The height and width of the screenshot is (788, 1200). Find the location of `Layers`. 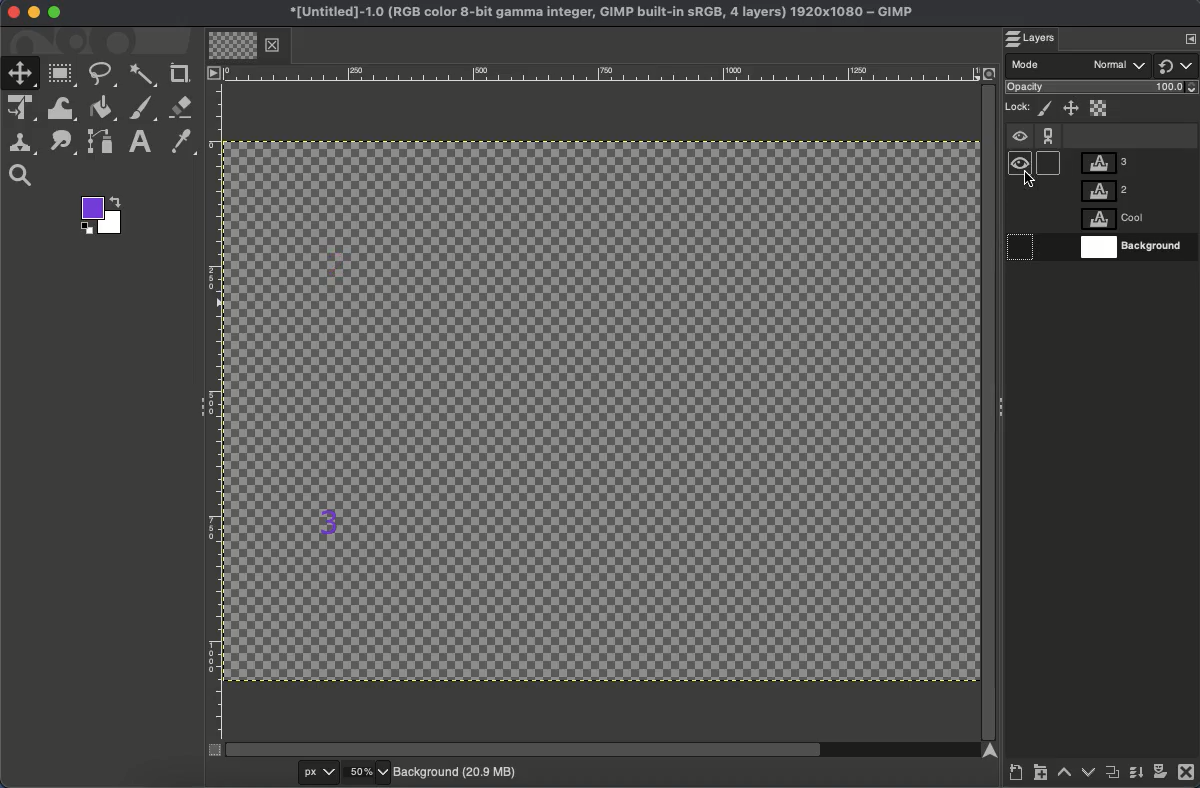

Layers is located at coordinates (1039, 39).